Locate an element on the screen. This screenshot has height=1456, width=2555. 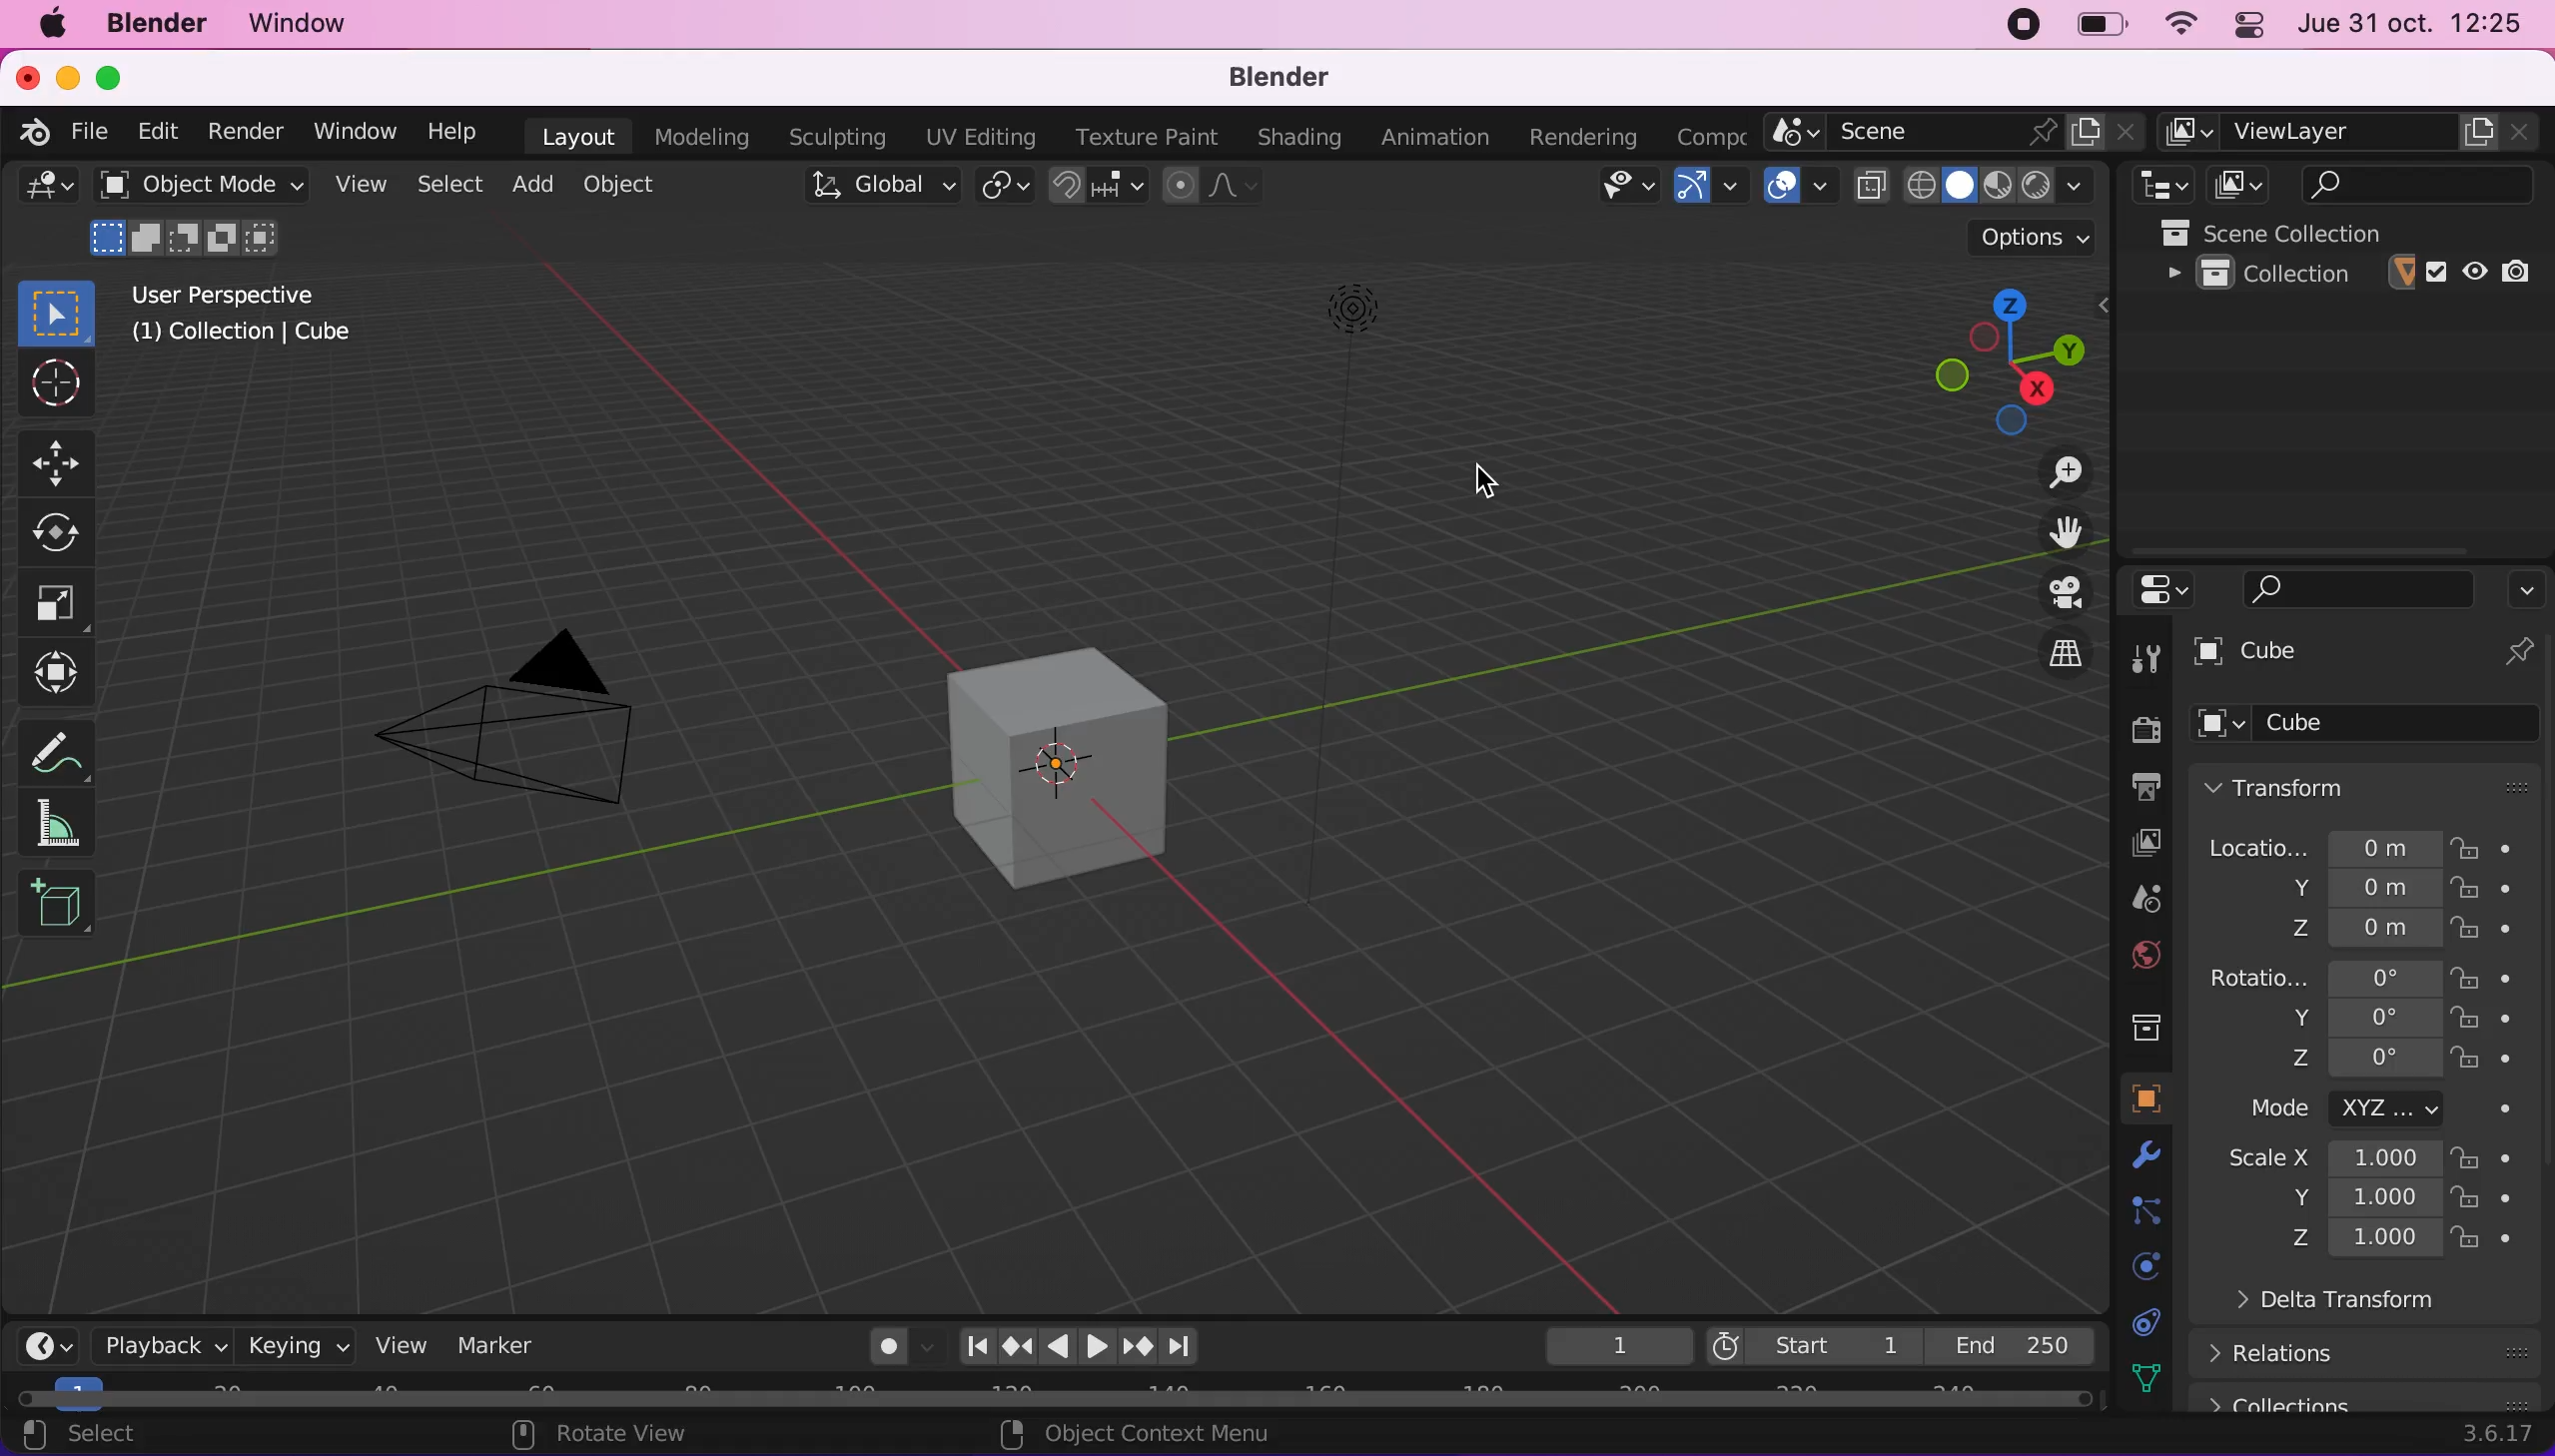
lock is located at coordinates (2504, 1021).